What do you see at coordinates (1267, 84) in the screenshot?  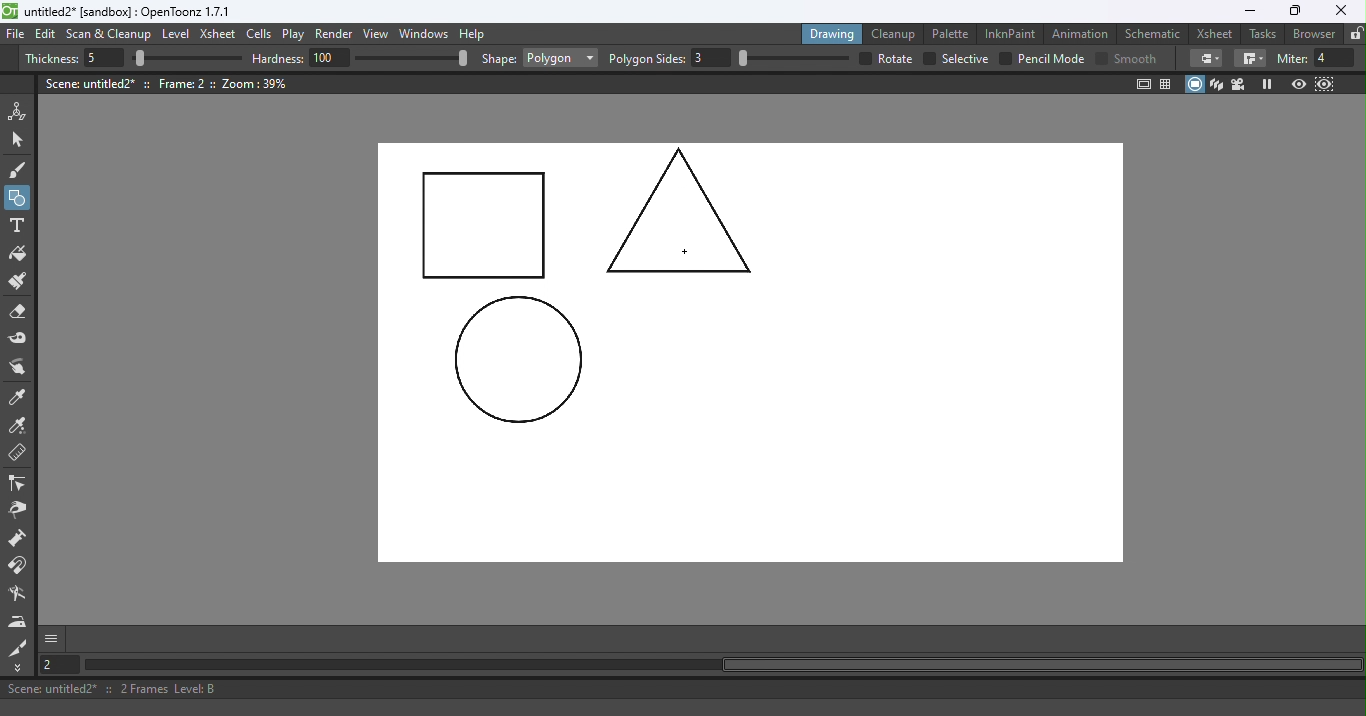 I see `Freeze` at bounding box center [1267, 84].